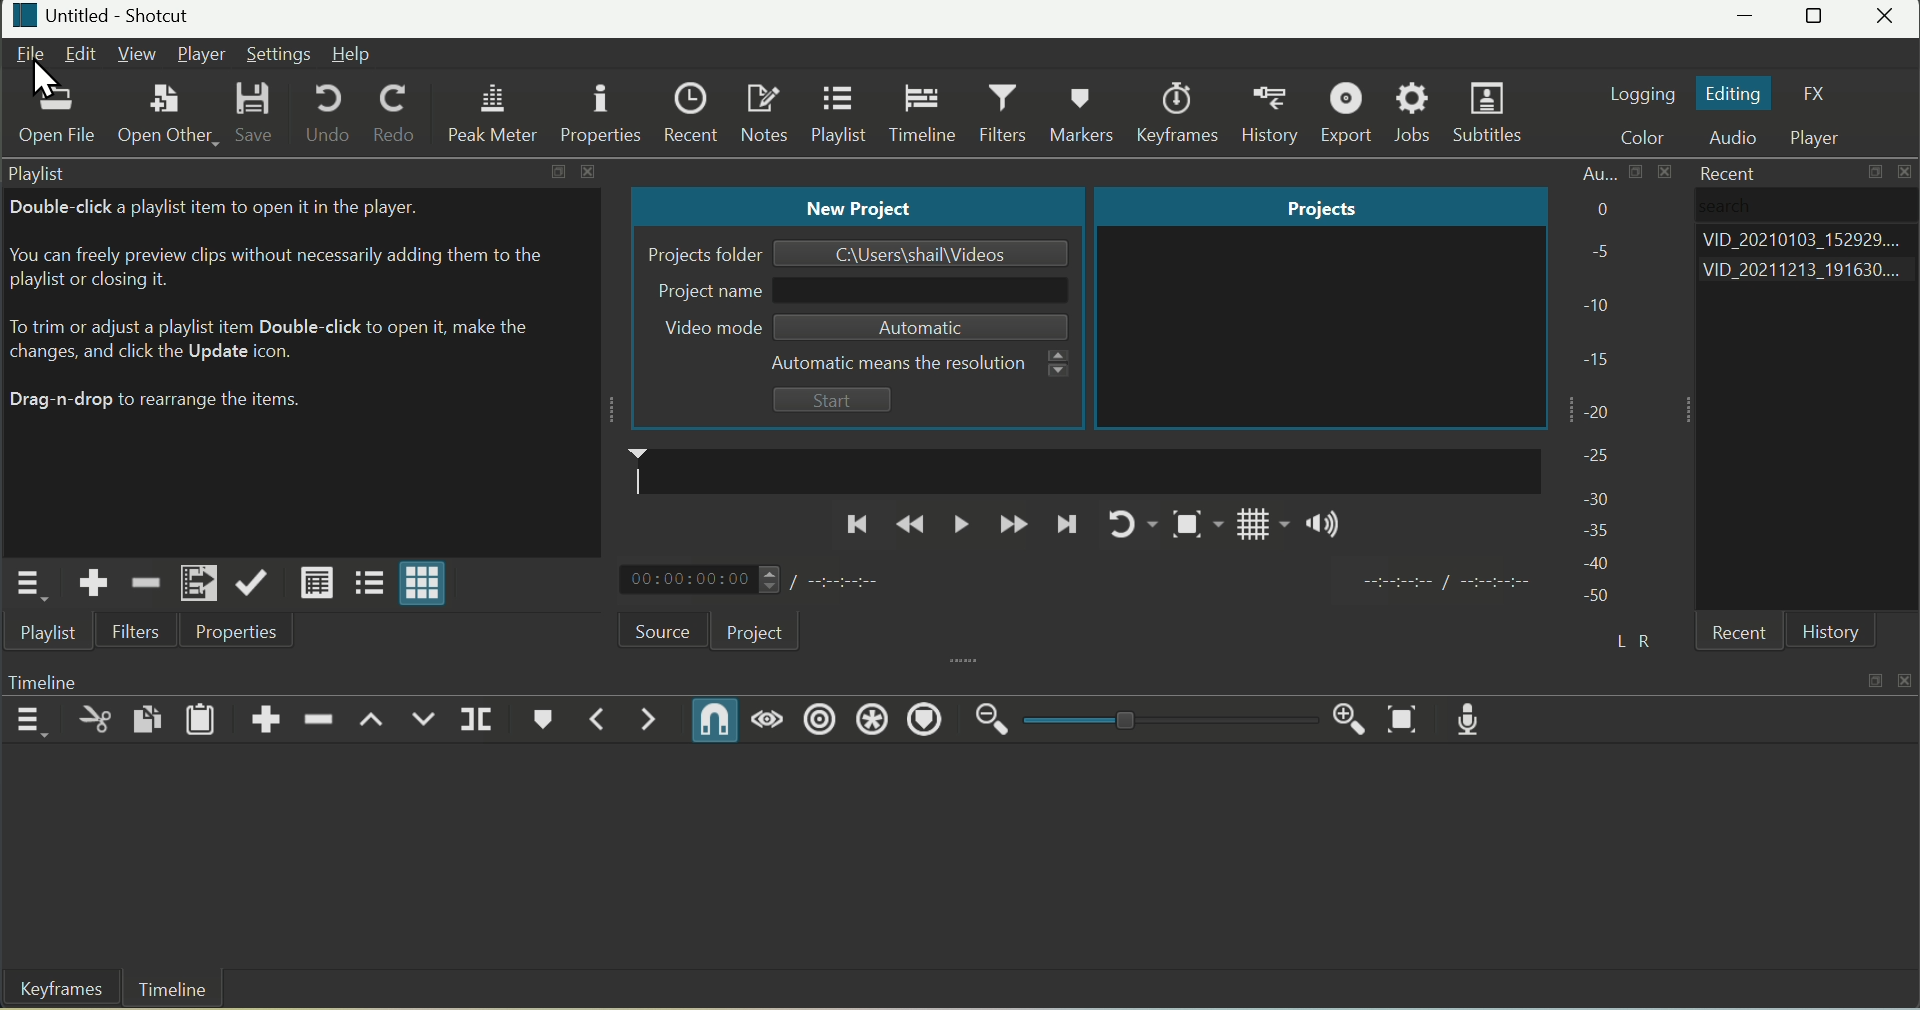  What do you see at coordinates (478, 718) in the screenshot?
I see `Split at Playahead` at bounding box center [478, 718].